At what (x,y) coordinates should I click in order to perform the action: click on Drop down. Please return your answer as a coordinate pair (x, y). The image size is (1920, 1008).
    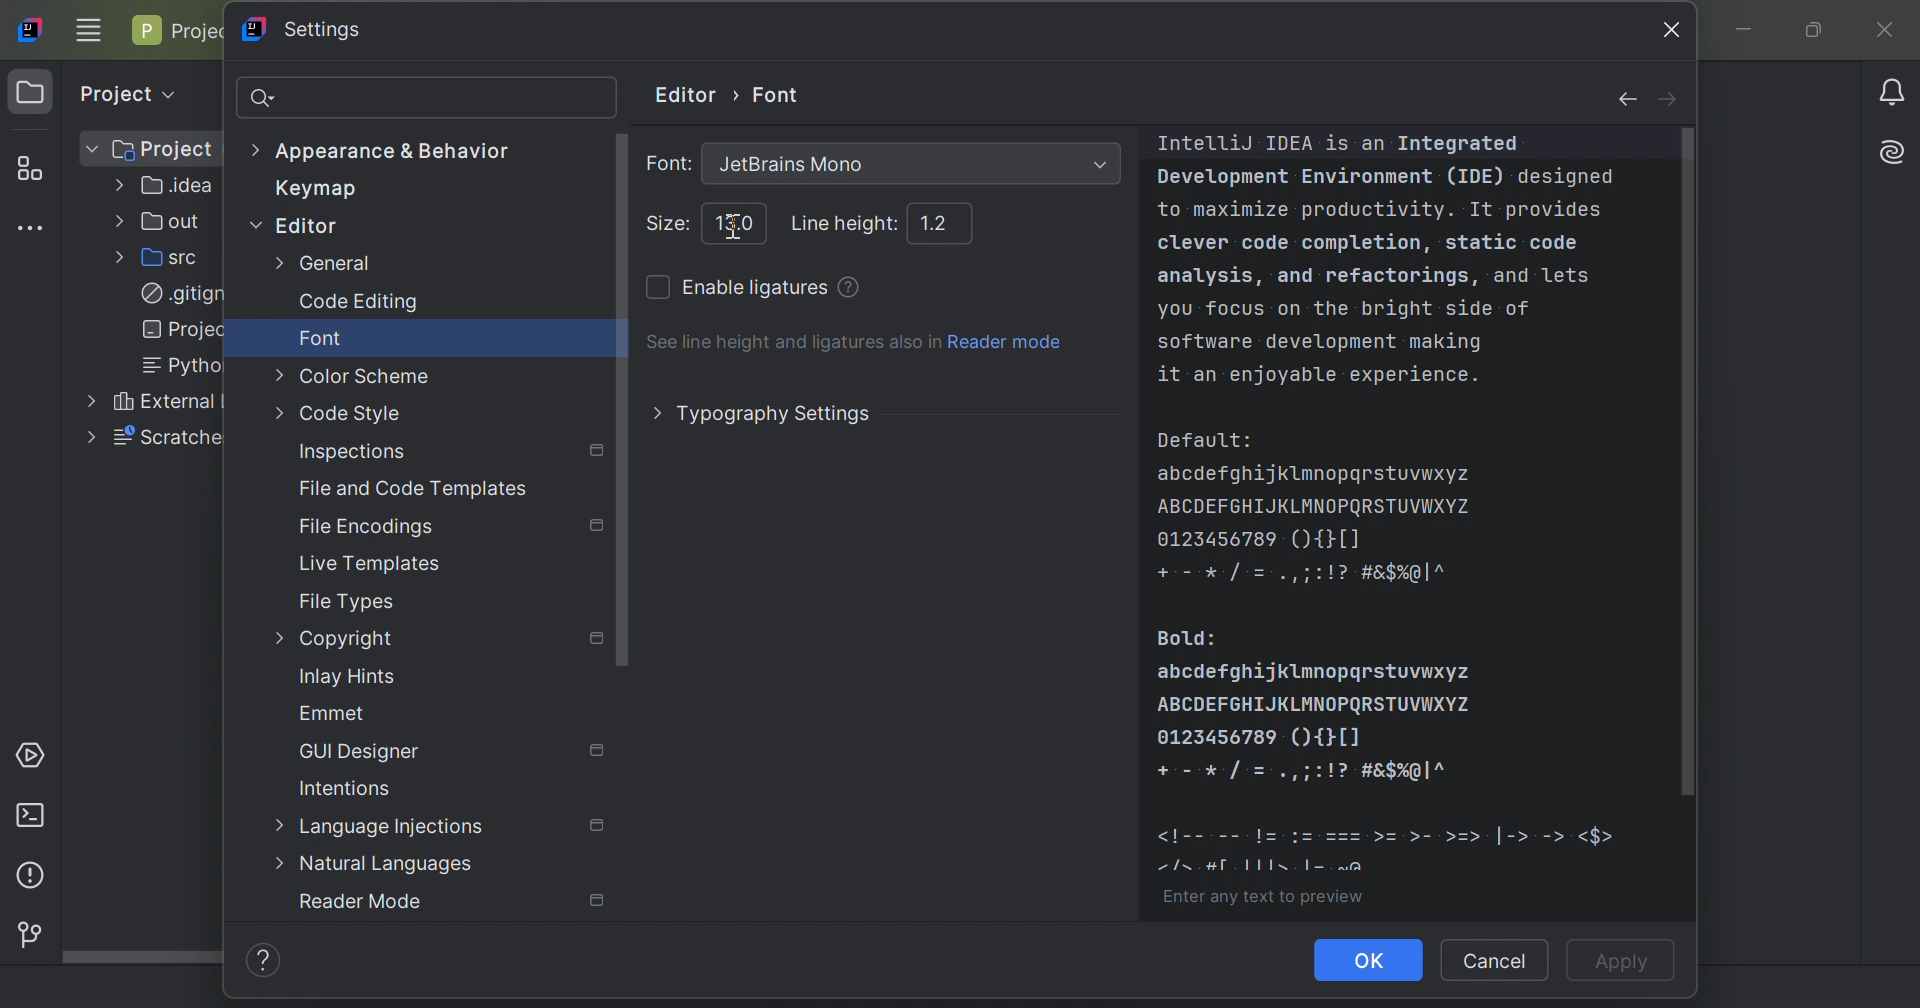
    Looking at the image, I should click on (1099, 164).